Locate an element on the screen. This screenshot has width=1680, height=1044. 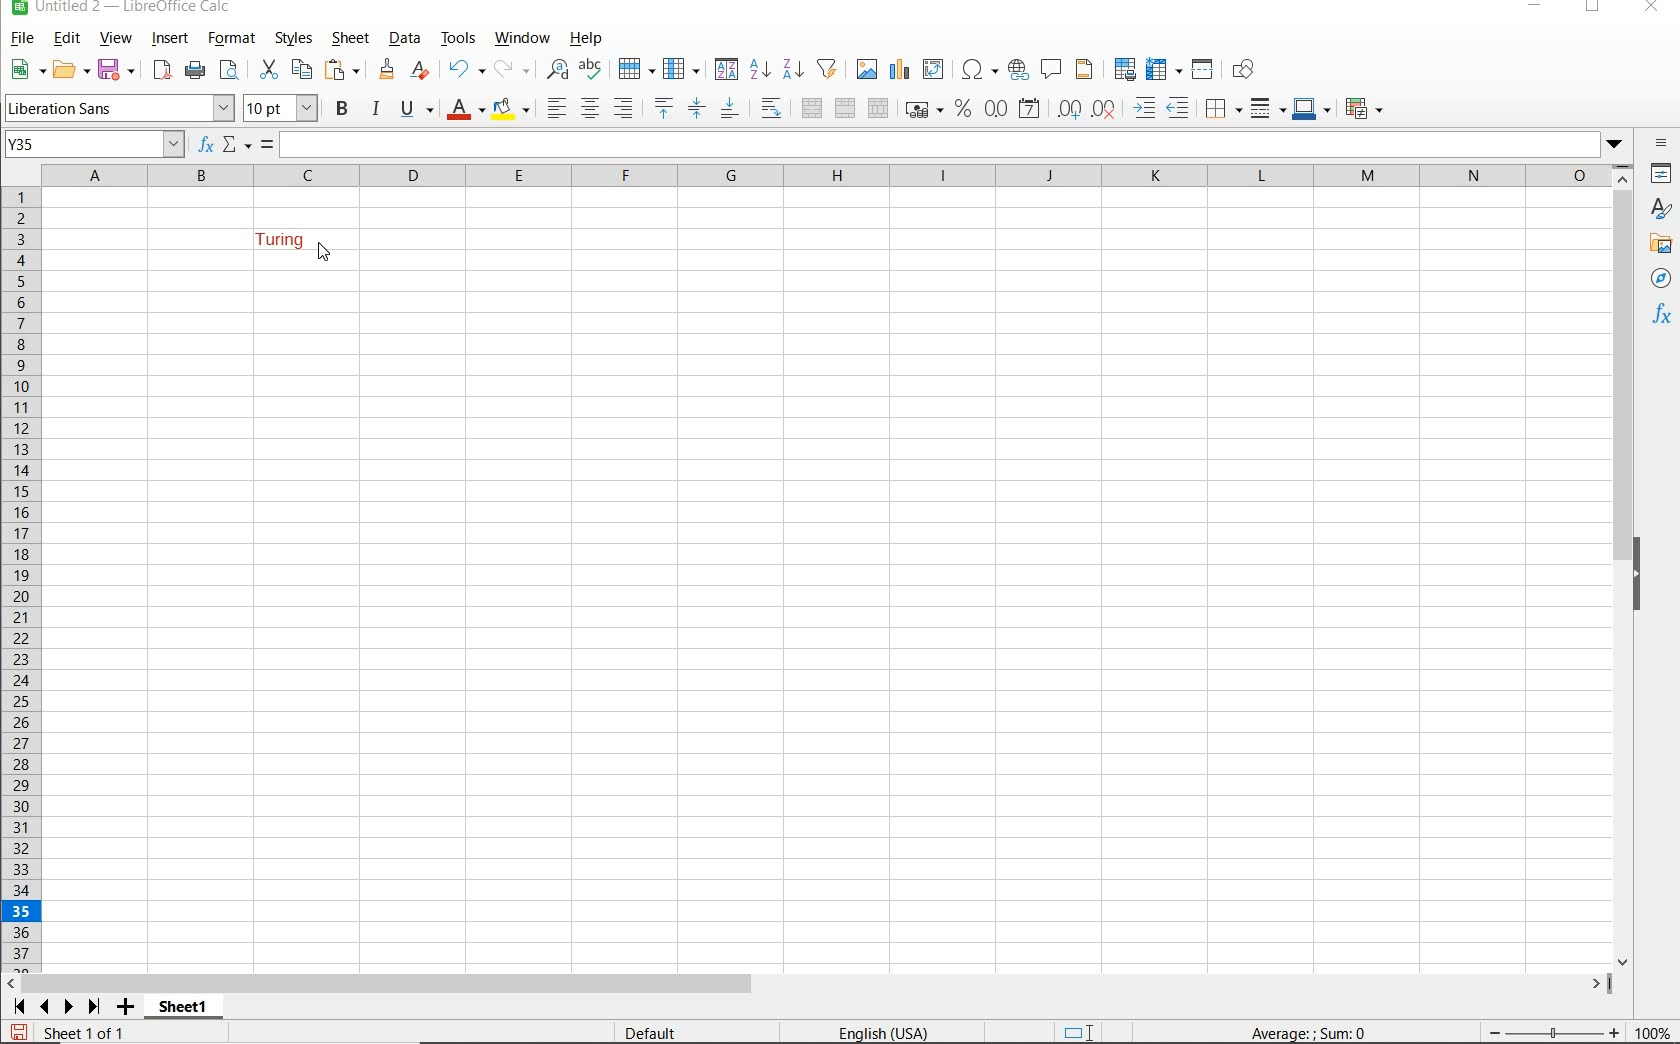
HELP is located at coordinates (586, 41).